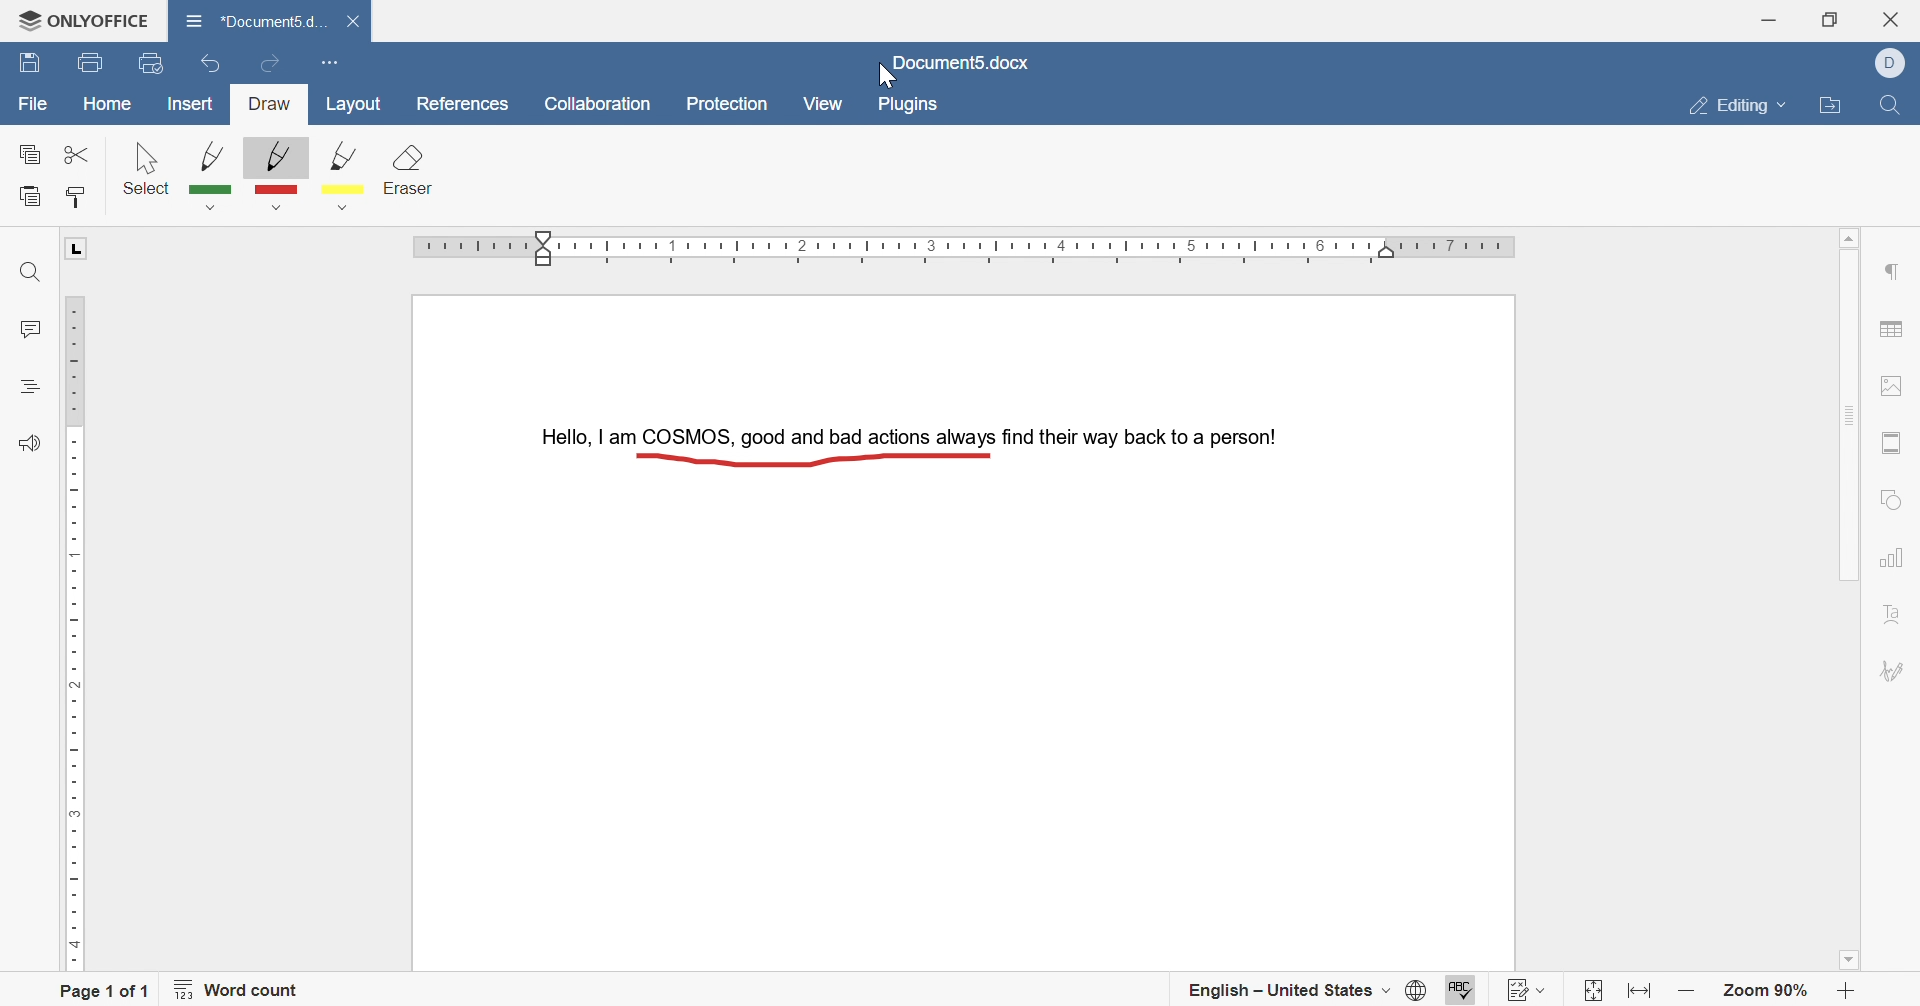 This screenshot has height=1006, width=1920. What do you see at coordinates (1896, 271) in the screenshot?
I see `paragraph settings` at bounding box center [1896, 271].